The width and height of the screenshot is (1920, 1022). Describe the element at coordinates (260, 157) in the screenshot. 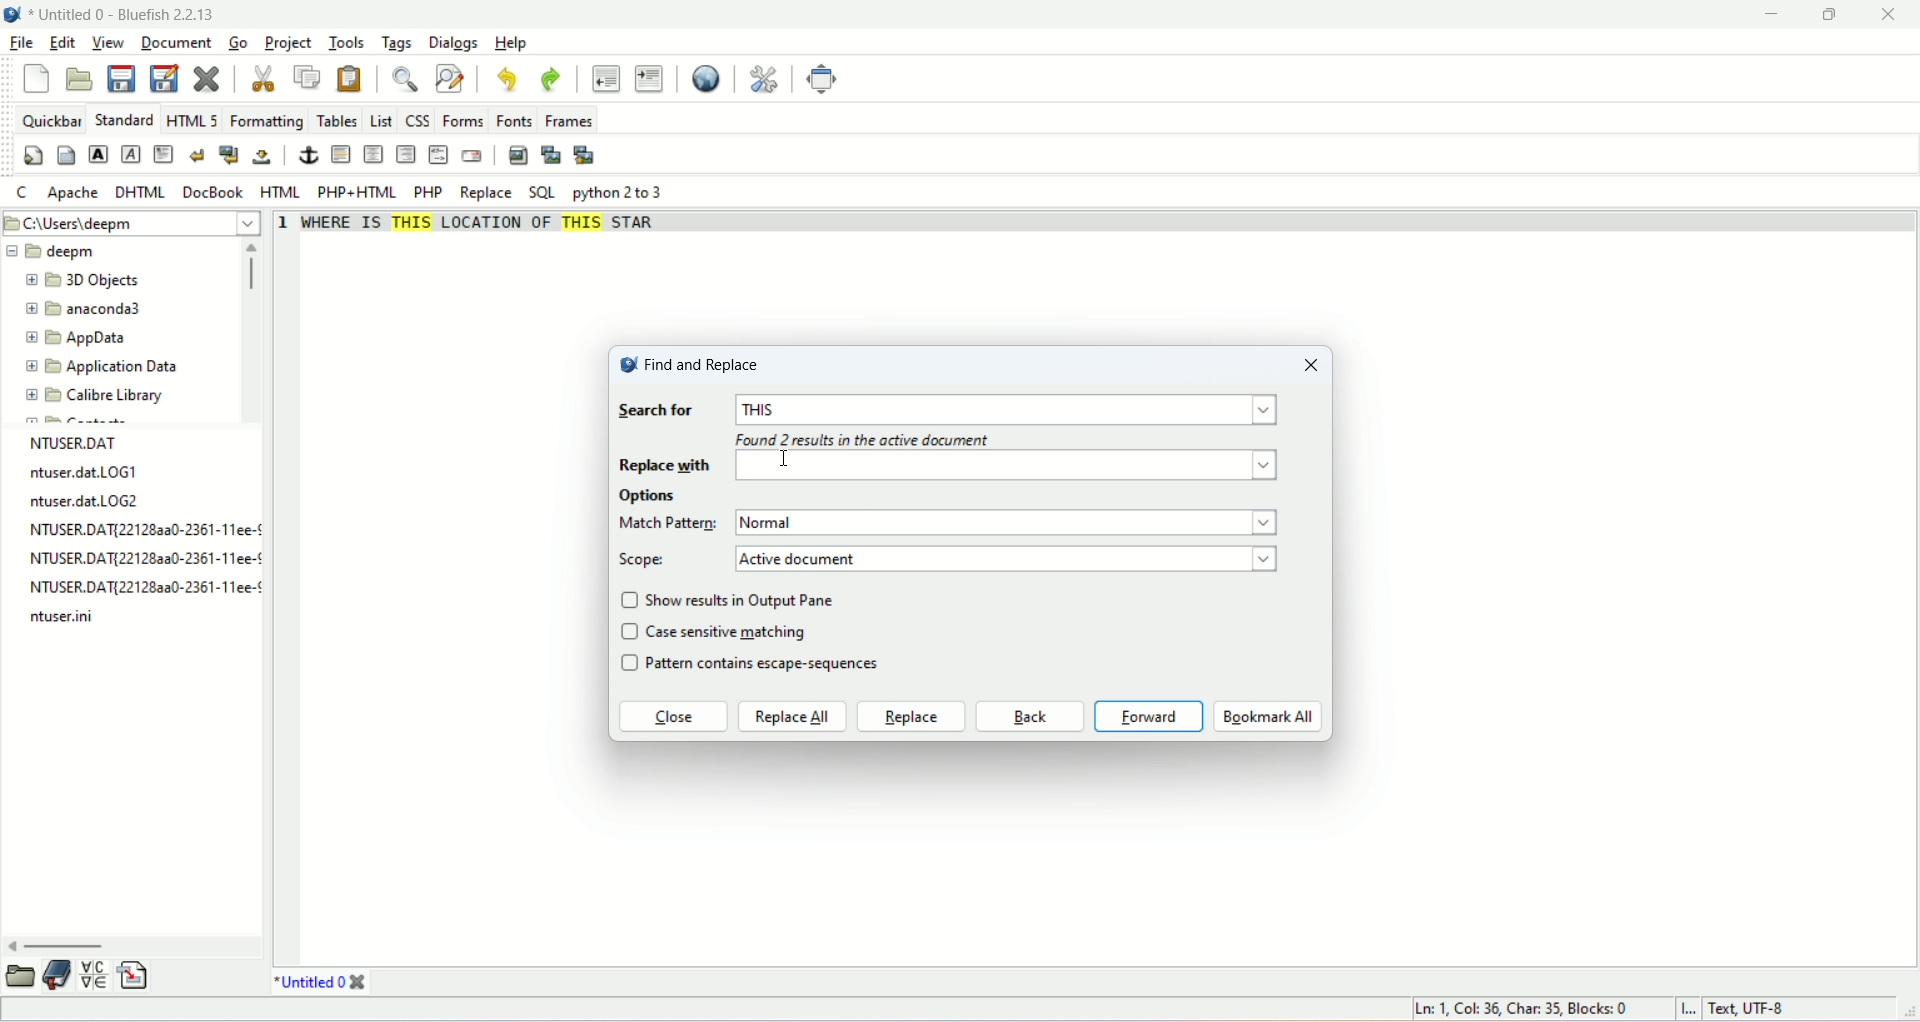

I see `non breaking space` at that location.